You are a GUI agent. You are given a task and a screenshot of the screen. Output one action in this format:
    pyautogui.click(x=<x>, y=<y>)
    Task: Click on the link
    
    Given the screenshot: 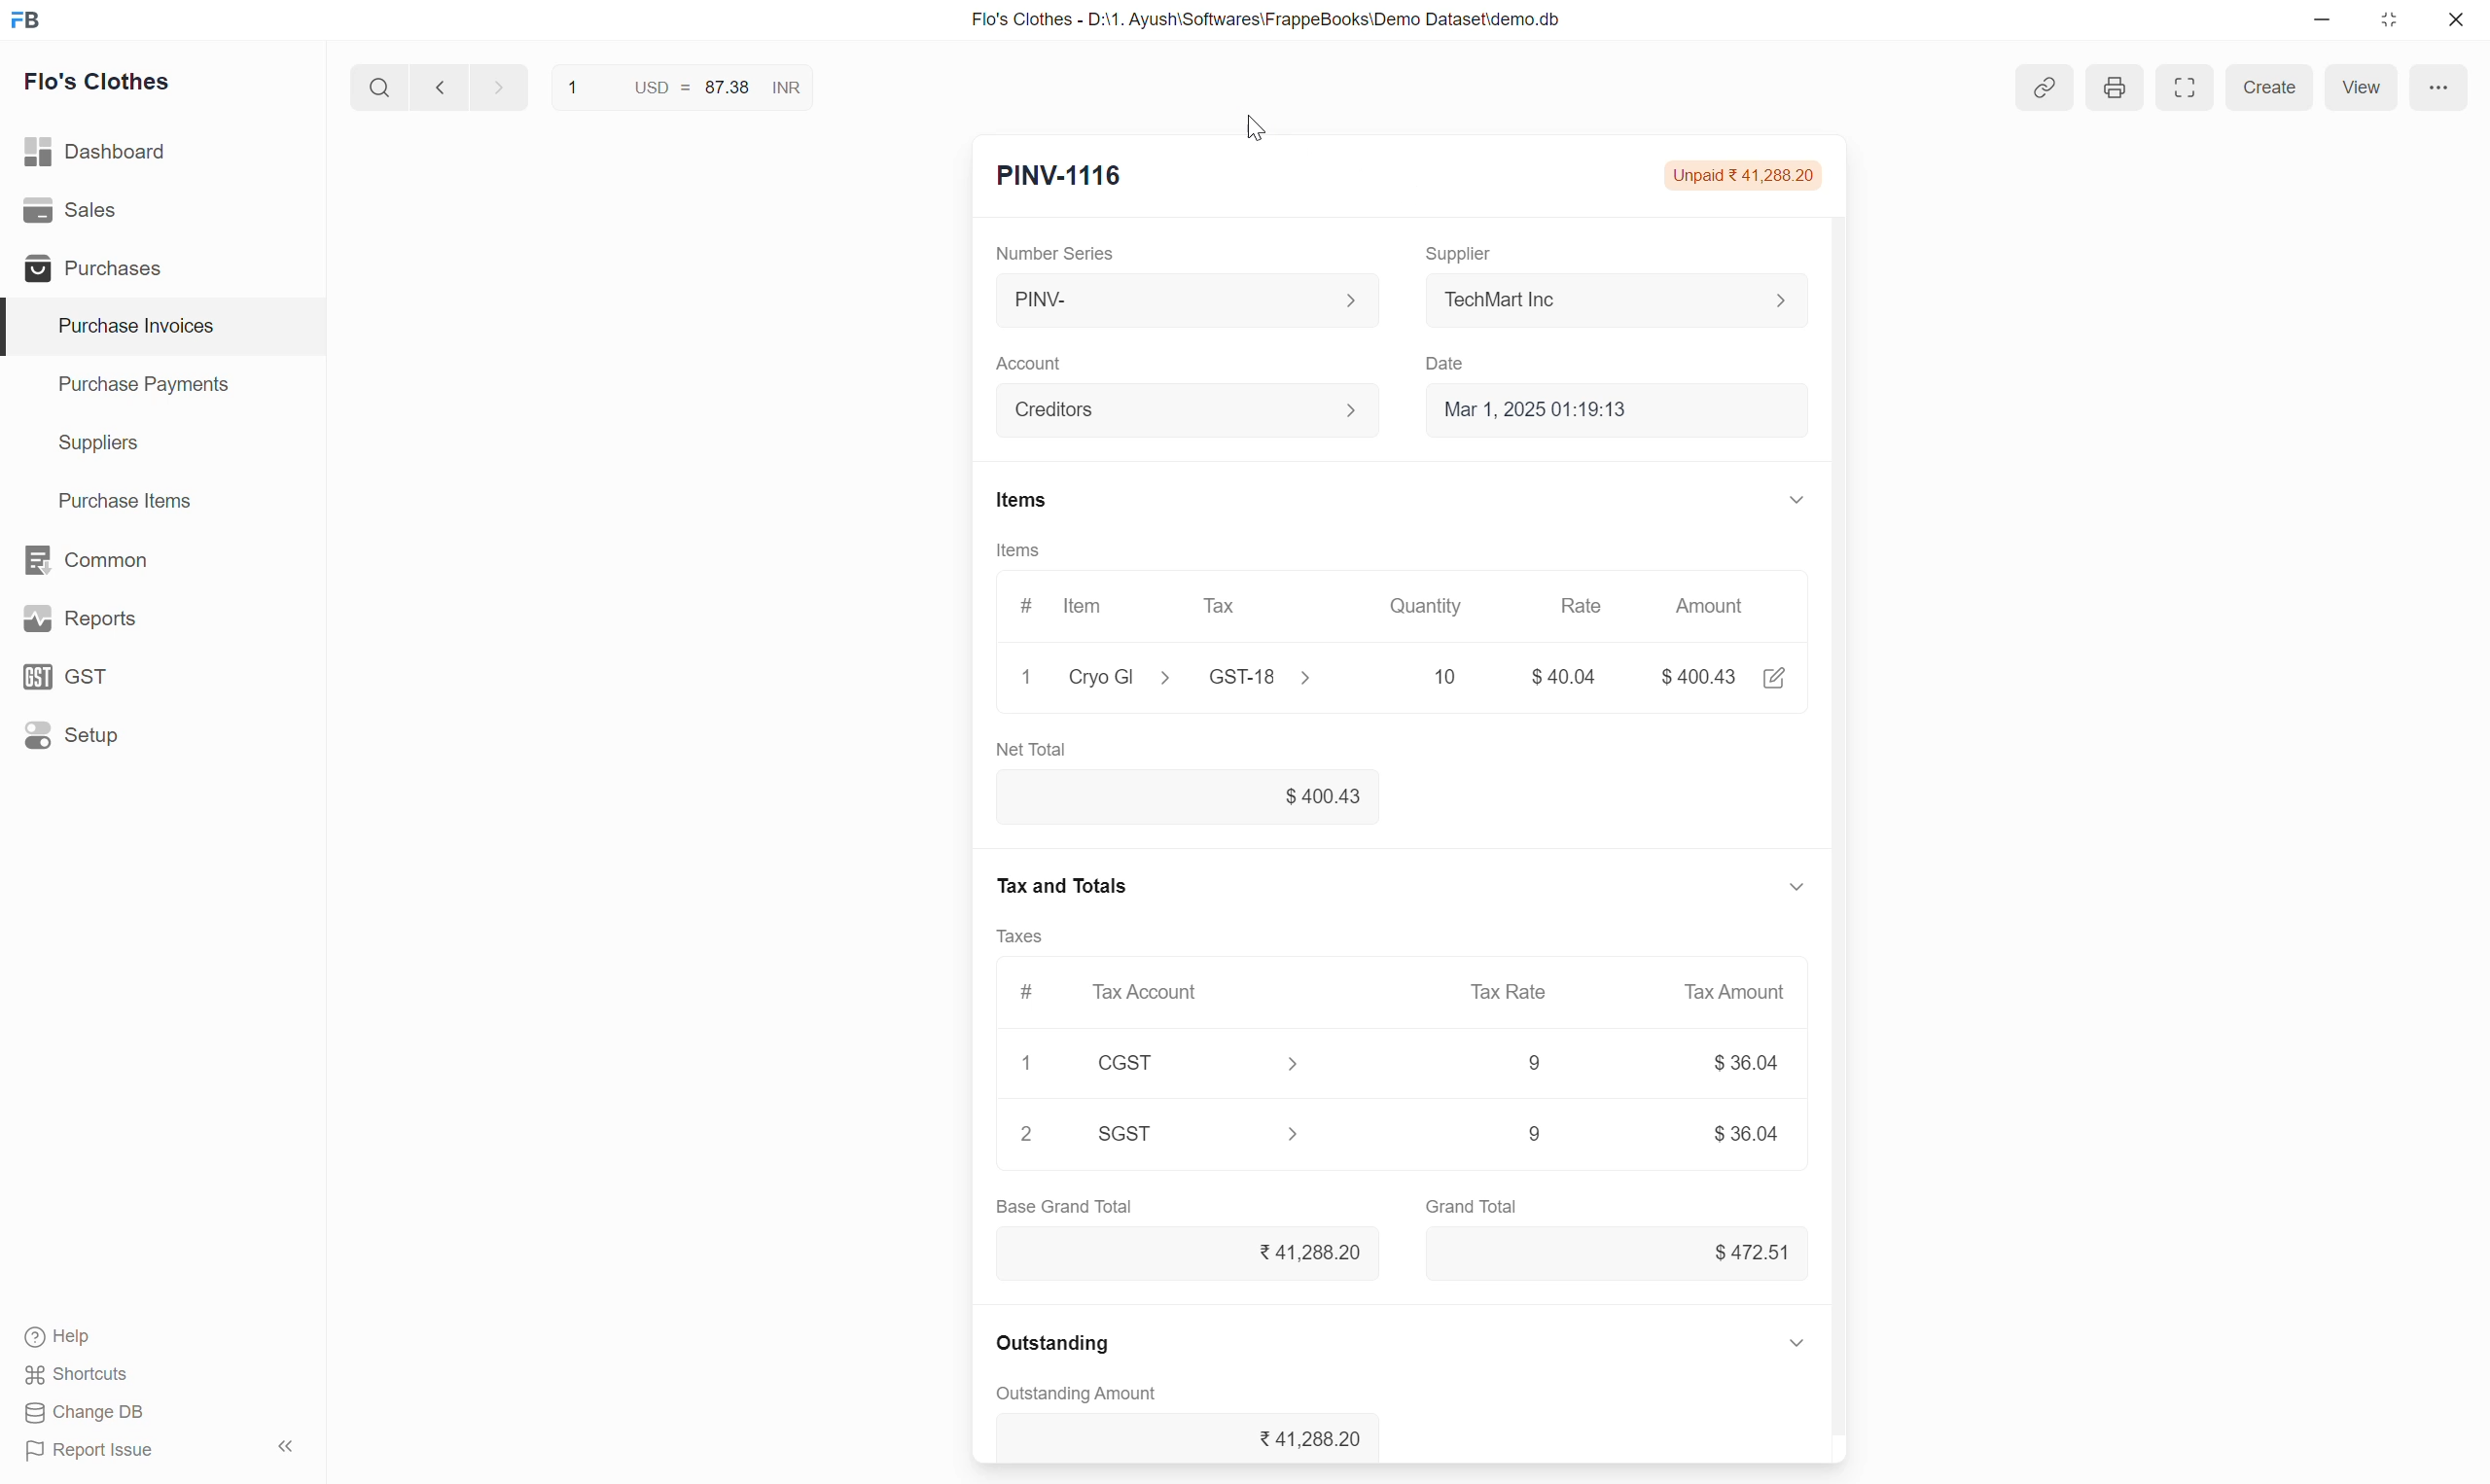 What is the action you would take?
    pyautogui.click(x=2045, y=90)
    